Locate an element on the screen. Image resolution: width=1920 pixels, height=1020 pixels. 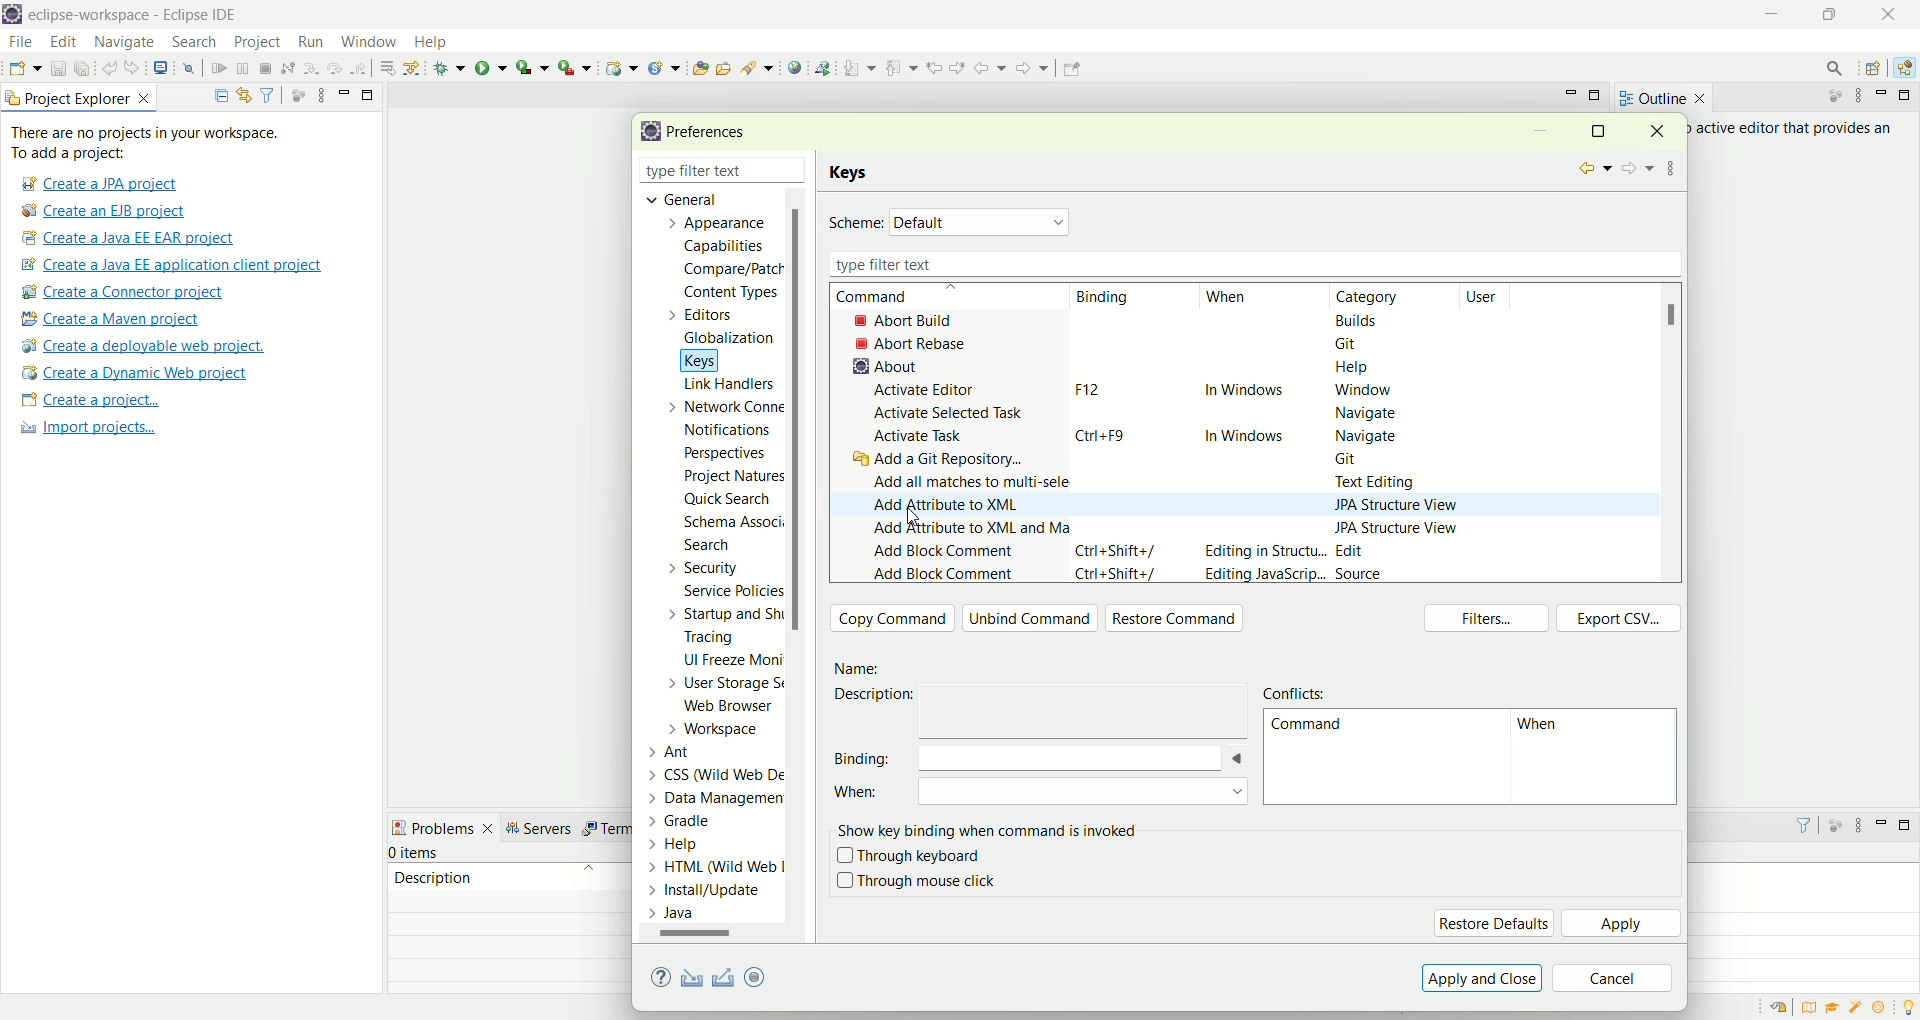
filters is located at coordinates (1491, 620).